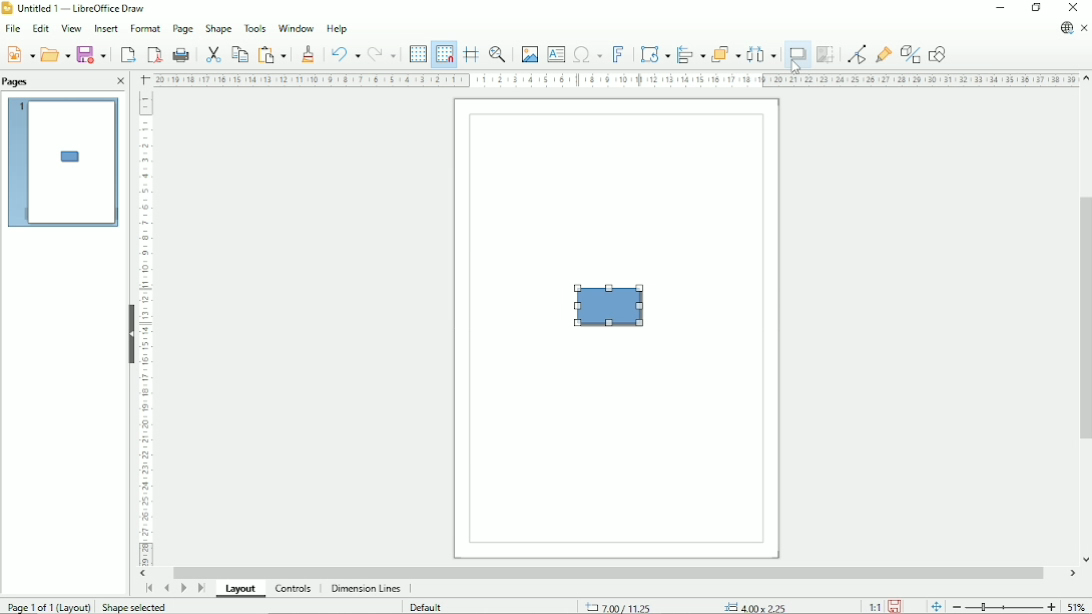 Image resolution: width=1092 pixels, height=614 pixels. I want to click on Paste, so click(272, 54).